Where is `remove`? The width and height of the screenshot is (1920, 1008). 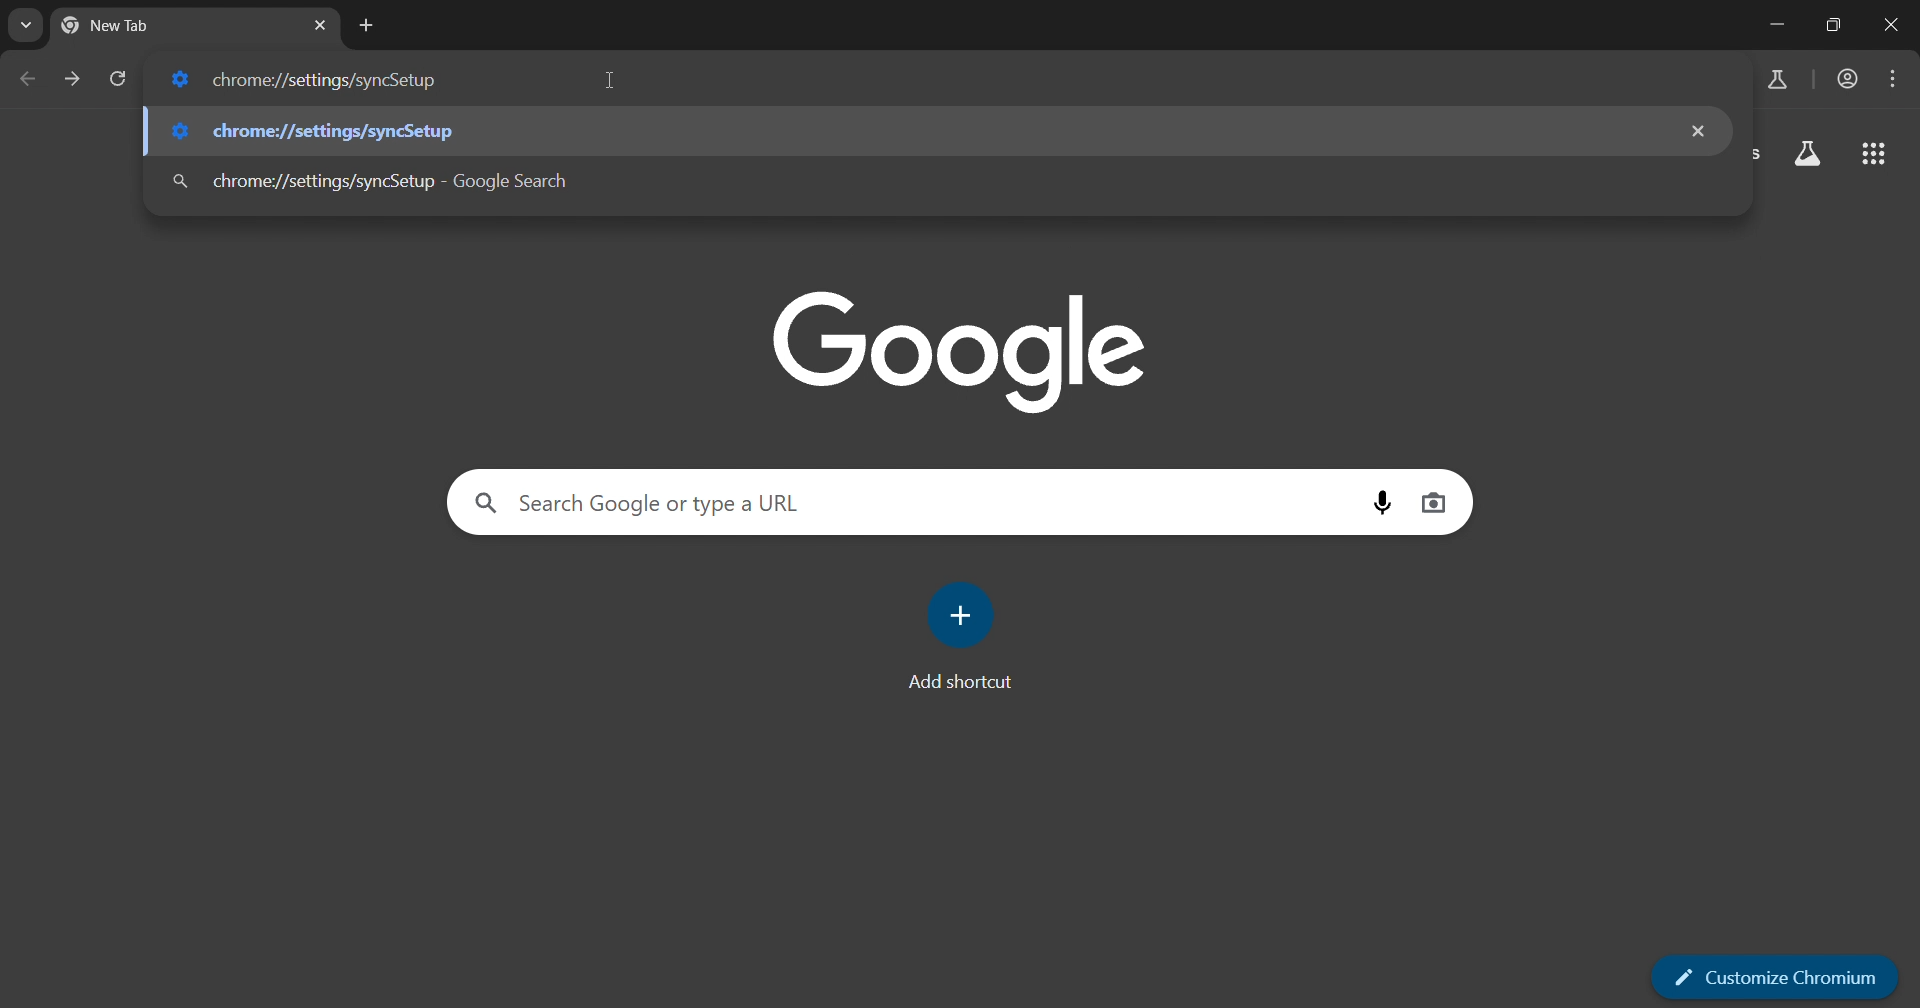 remove is located at coordinates (1894, 27).